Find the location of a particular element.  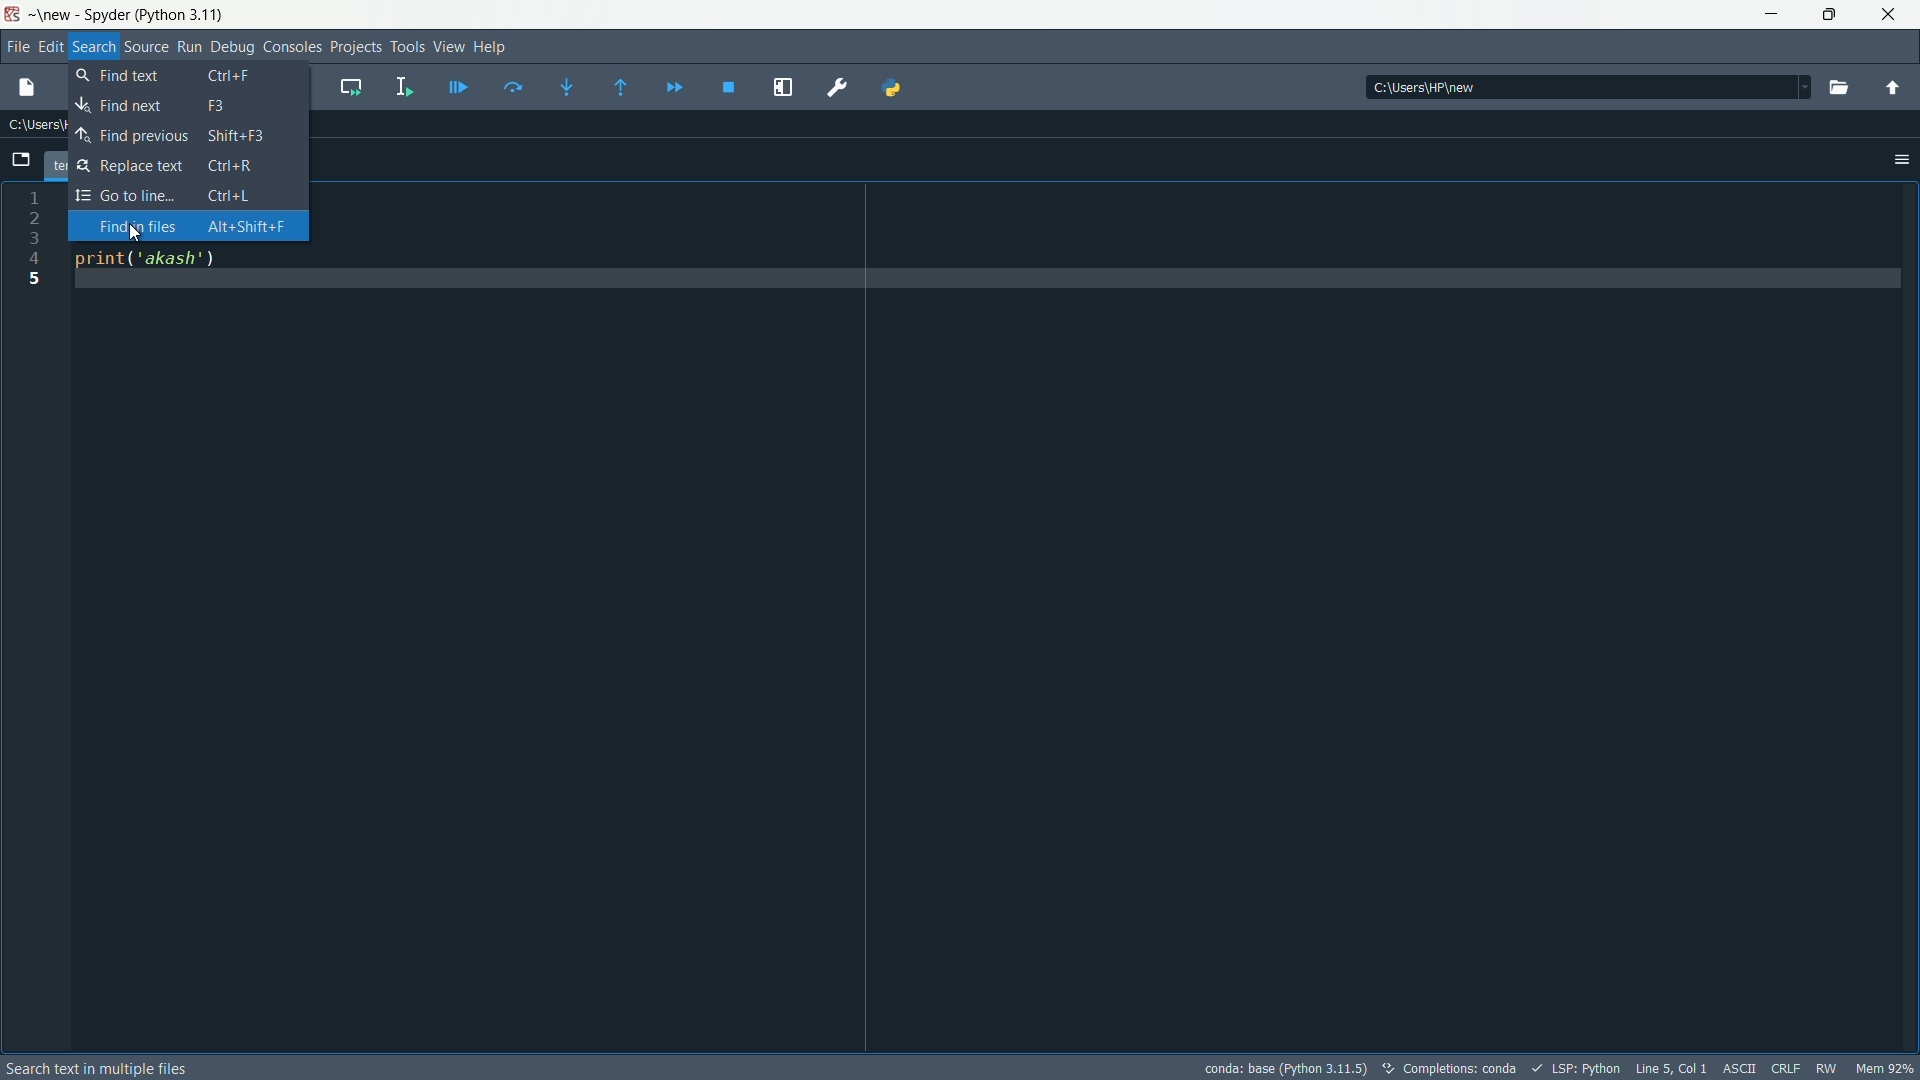

browse directory is located at coordinates (1835, 87).